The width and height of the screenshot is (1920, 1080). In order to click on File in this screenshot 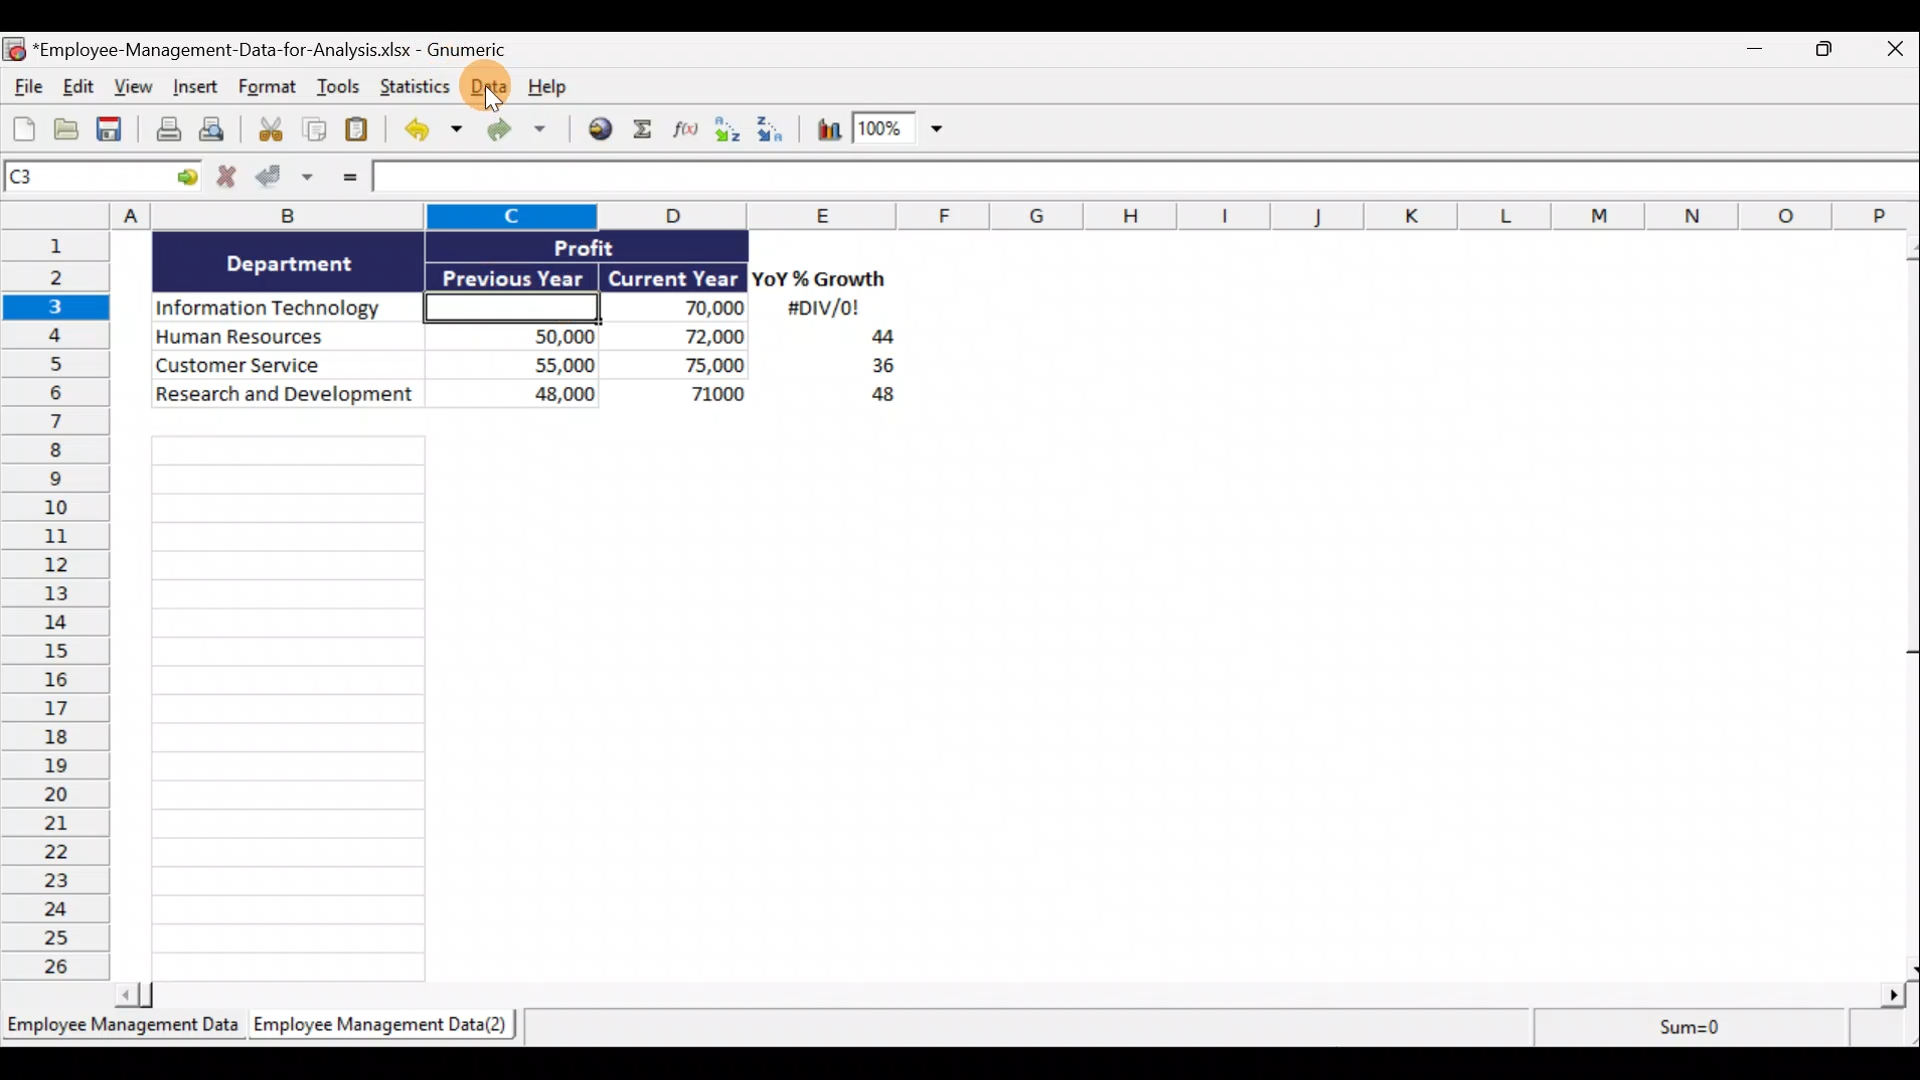, I will do `click(24, 89)`.